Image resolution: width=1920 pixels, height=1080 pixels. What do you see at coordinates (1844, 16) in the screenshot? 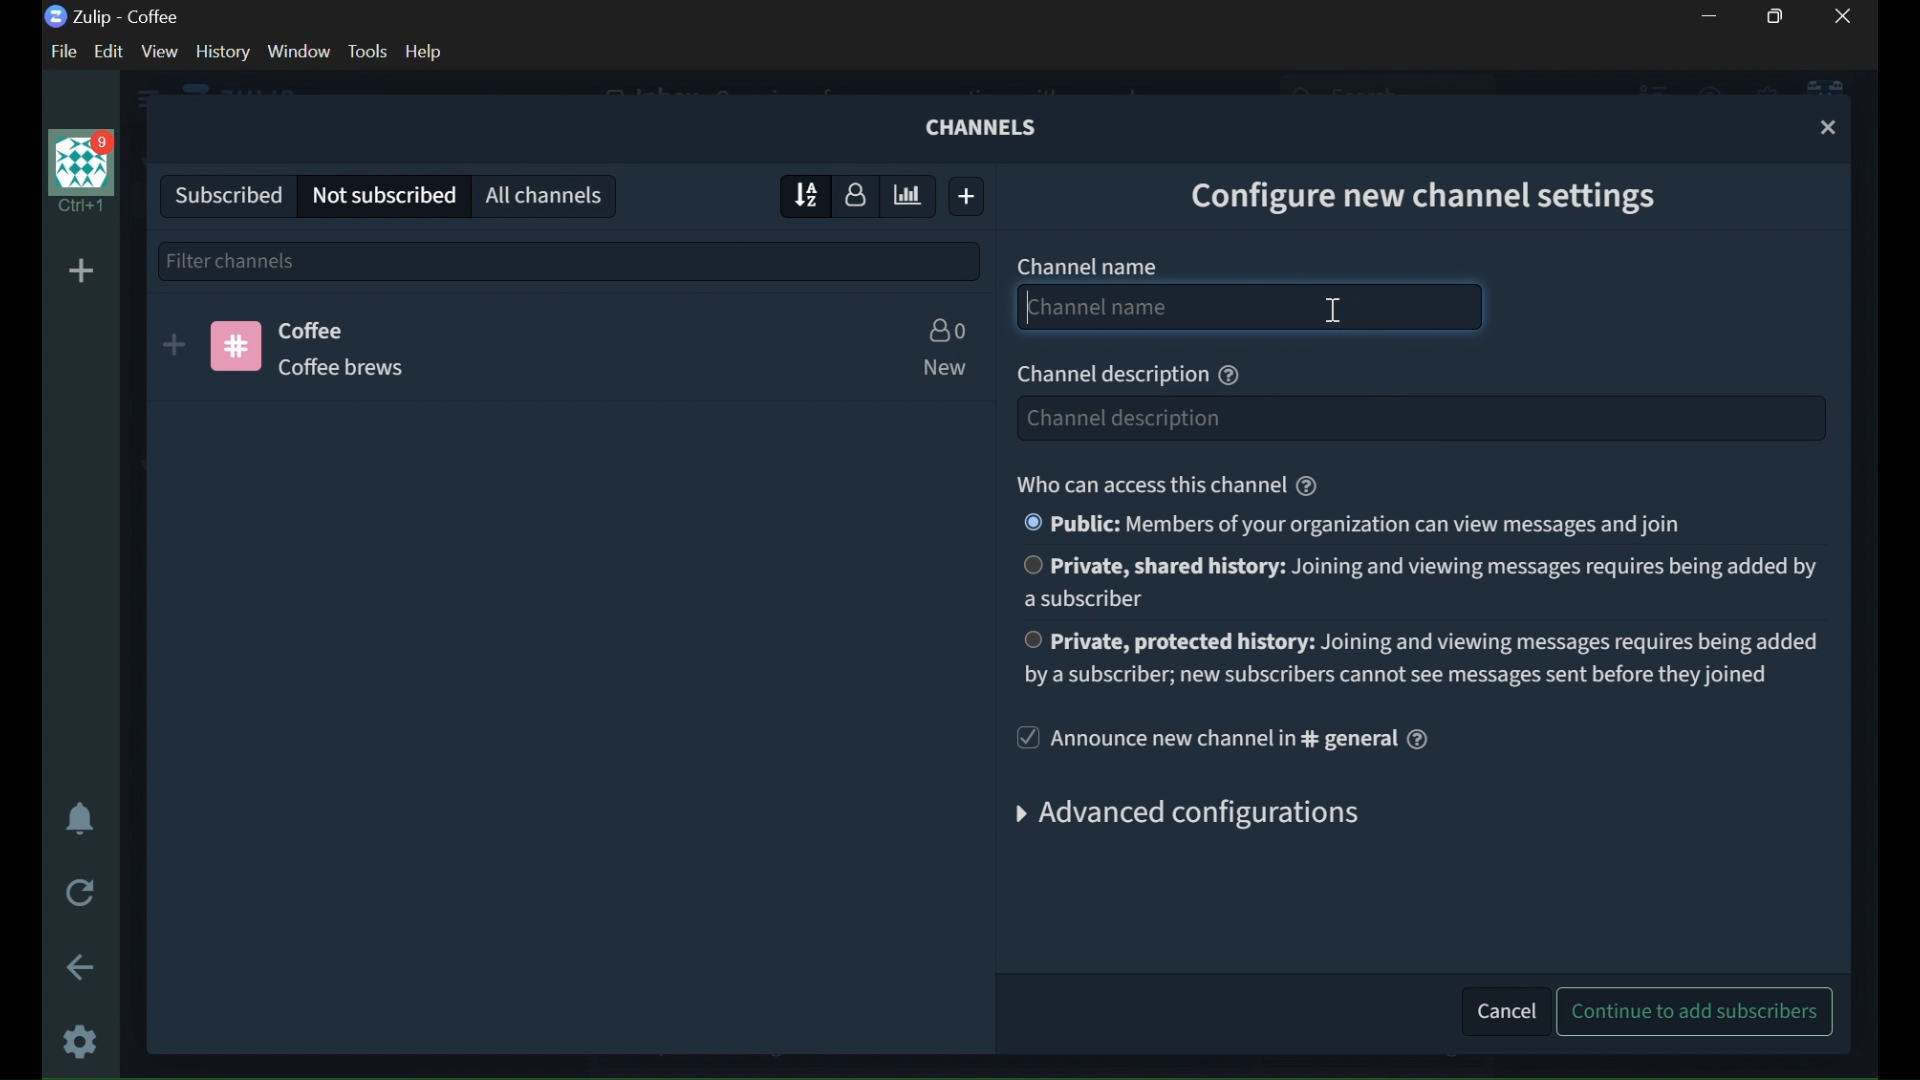
I see `CLOSE` at bounding box center [1844, 16].